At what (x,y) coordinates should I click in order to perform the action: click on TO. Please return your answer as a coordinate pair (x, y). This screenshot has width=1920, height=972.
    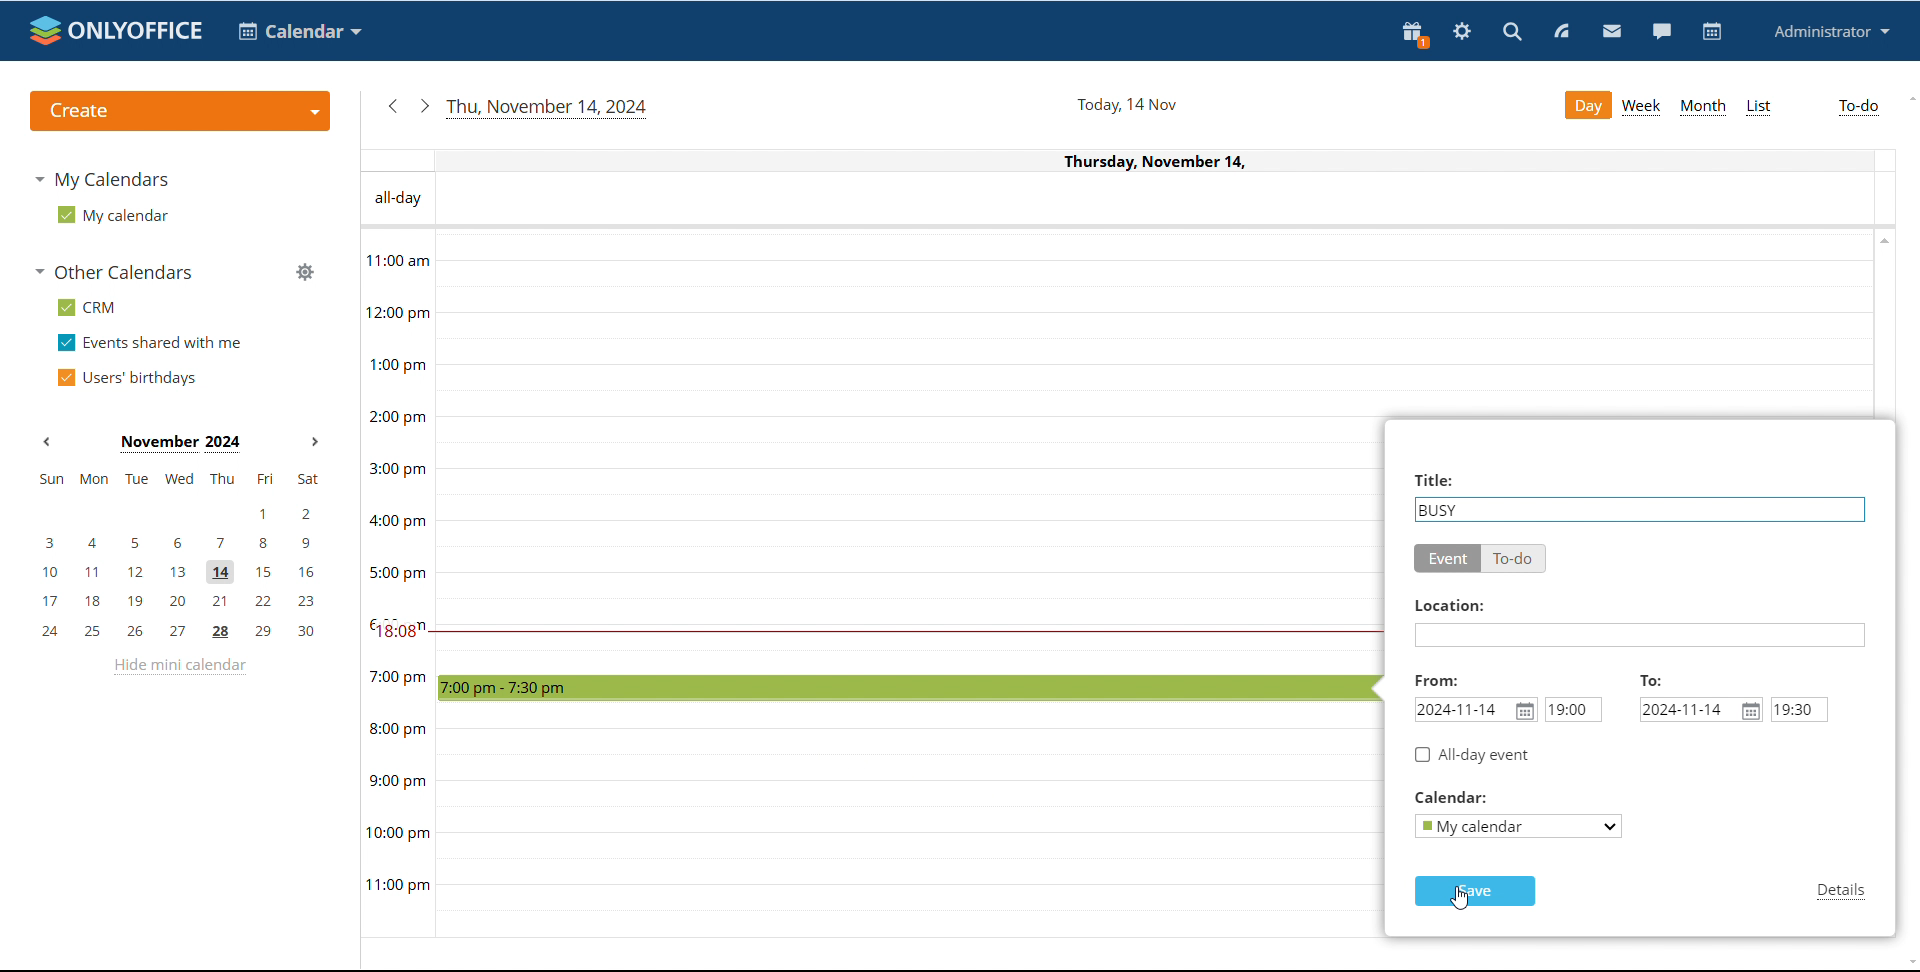
    Looking at the image, I should click on (1653, 681).